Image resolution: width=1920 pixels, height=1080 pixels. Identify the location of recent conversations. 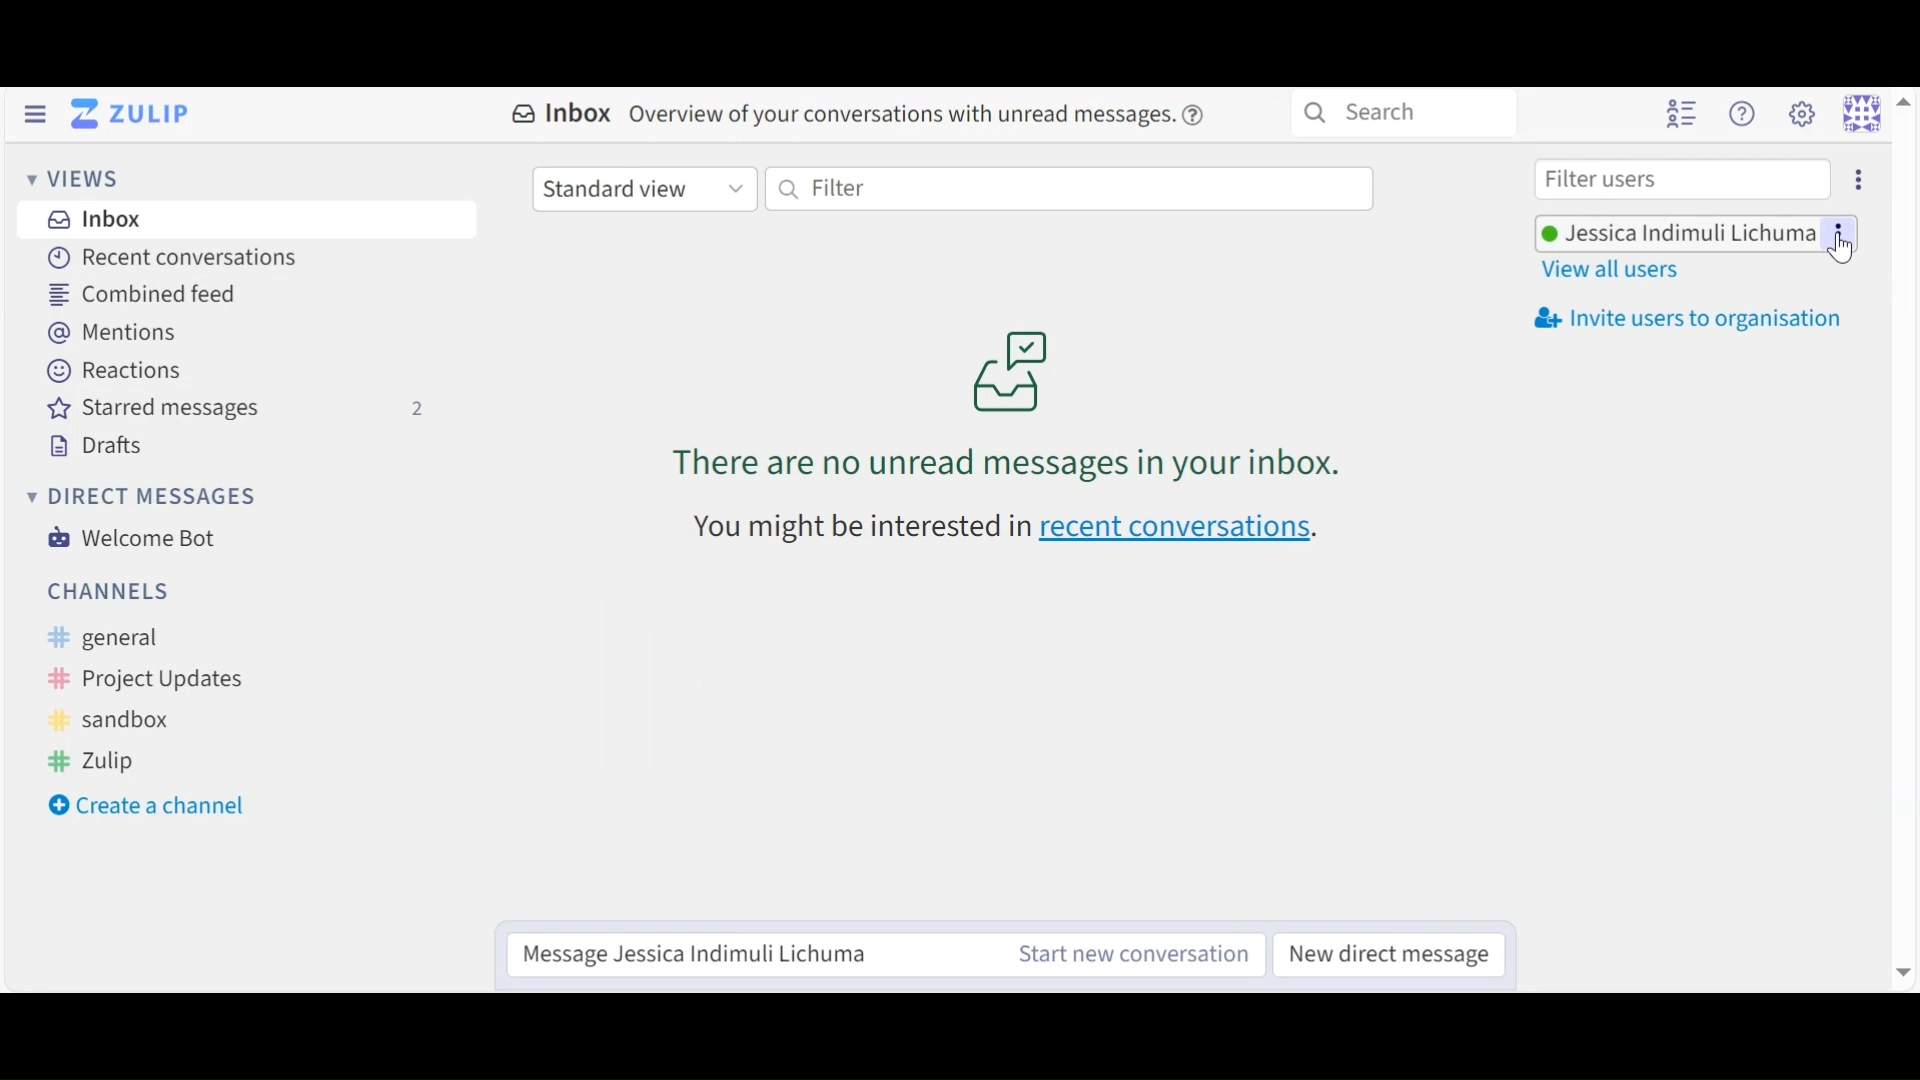
(1006, 526).